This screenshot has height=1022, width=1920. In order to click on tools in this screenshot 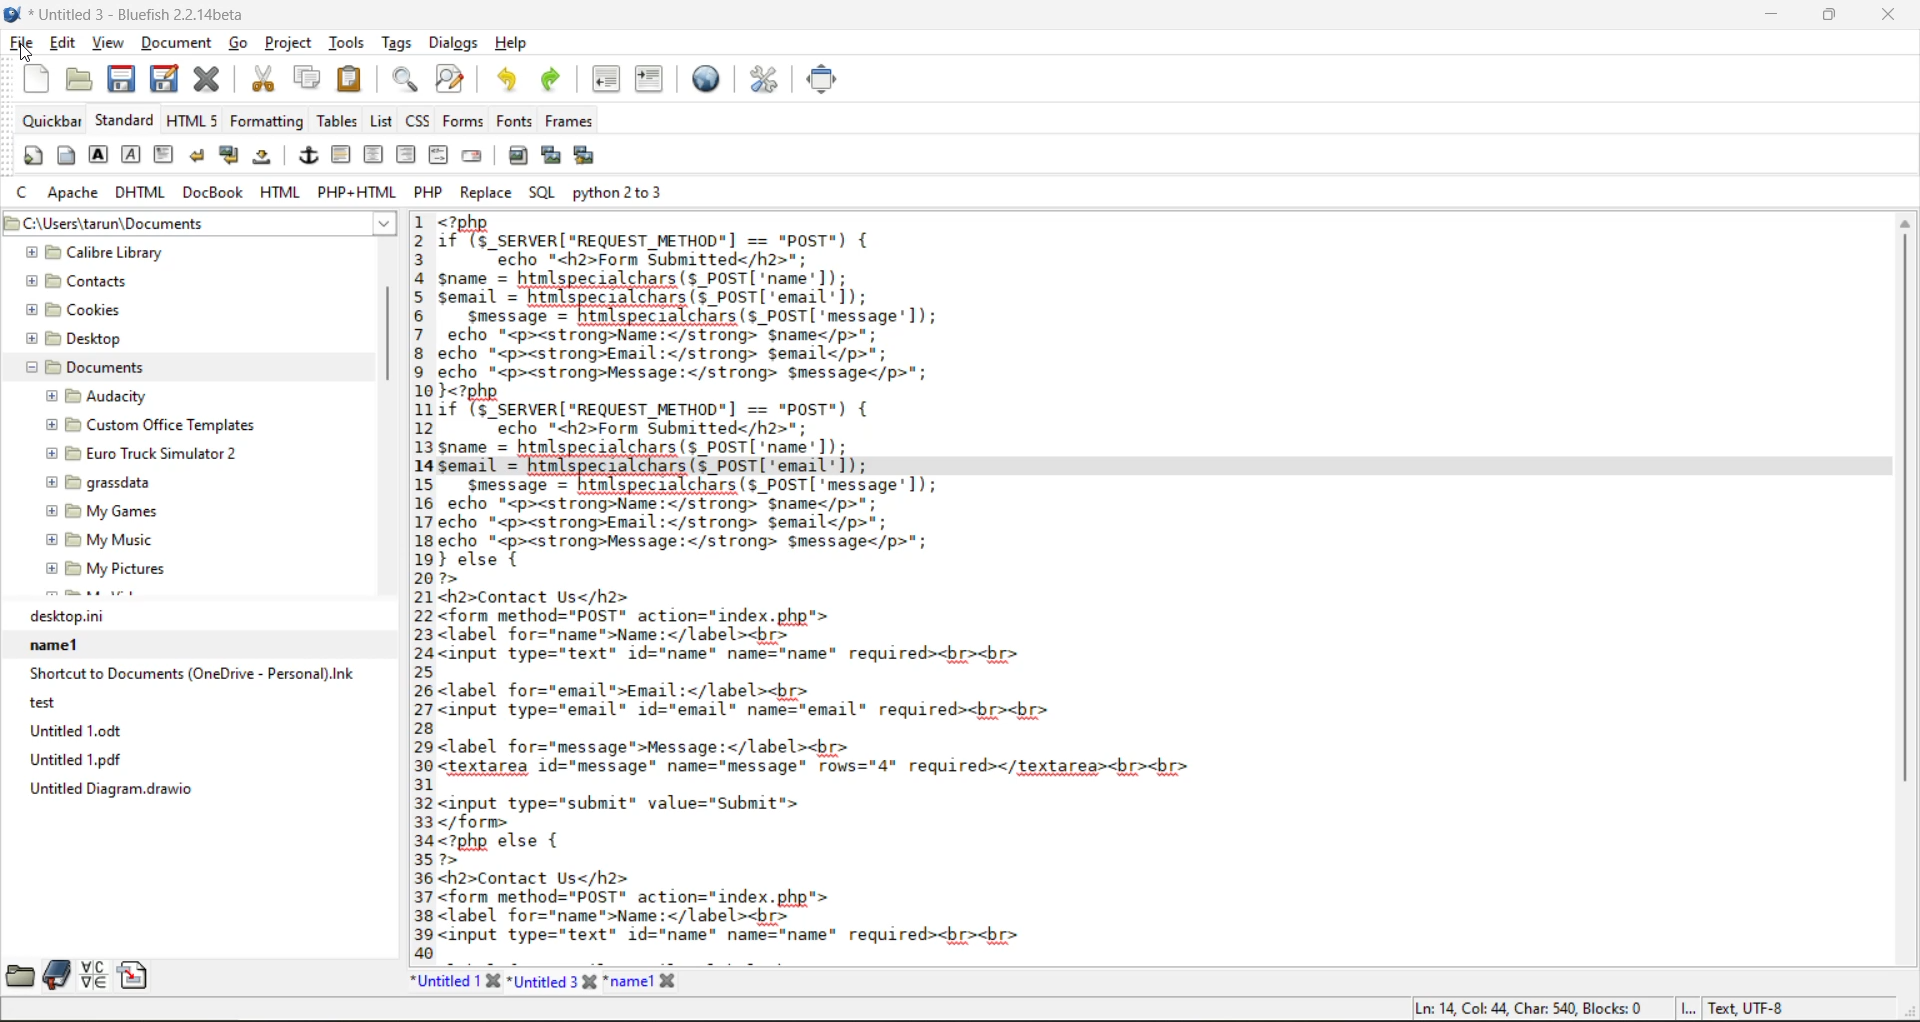, I will do `click(348, 42)`.